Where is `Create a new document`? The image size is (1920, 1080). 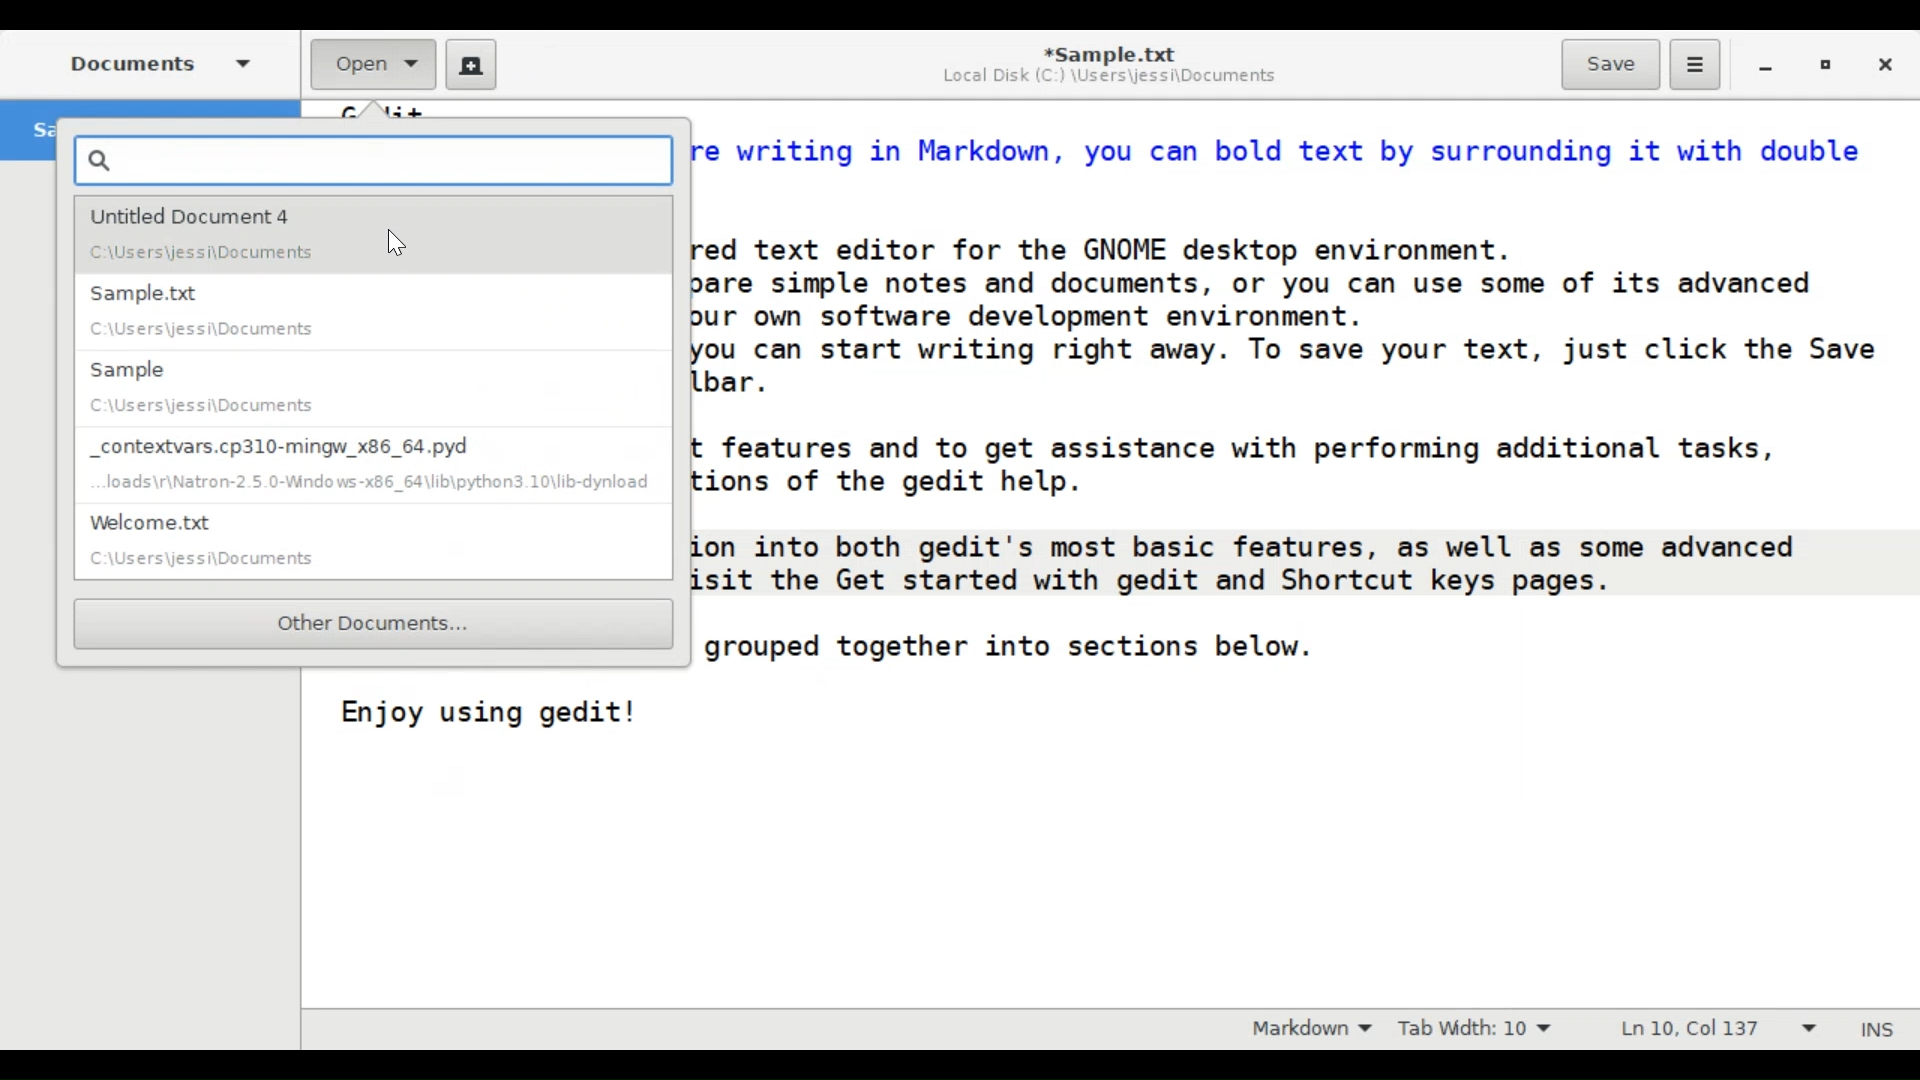 Create a new document is located at coordinates (472, 63).